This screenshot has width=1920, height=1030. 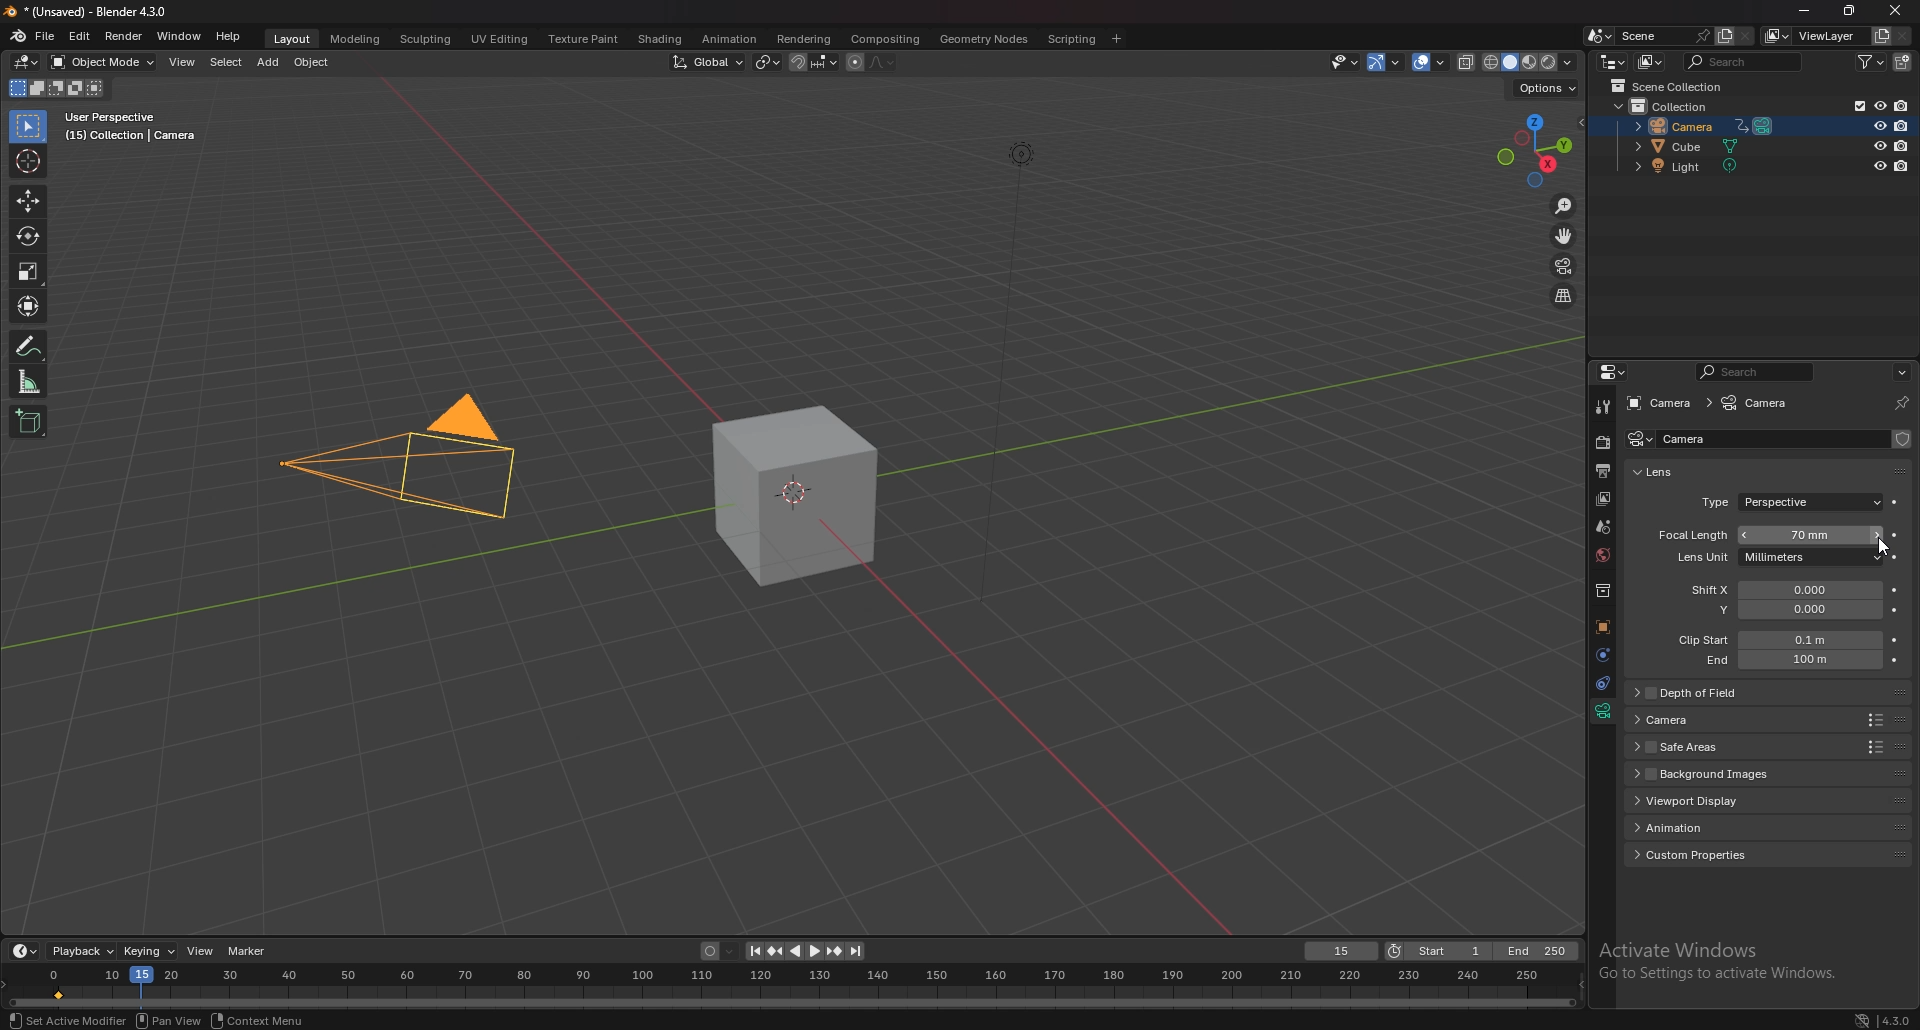 I want to click on fake user, so click(x=1902, y=438).